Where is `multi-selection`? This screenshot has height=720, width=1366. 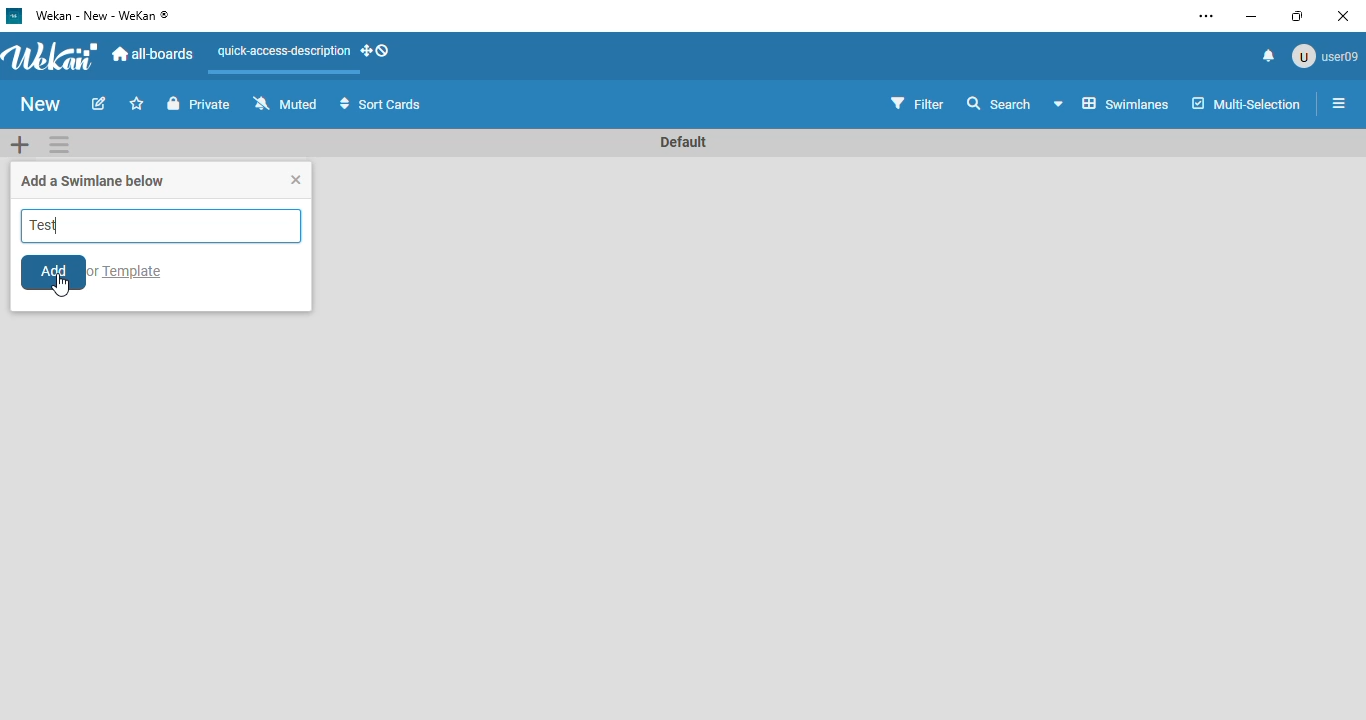 multi-selection is located at coordinates (1246, 104).